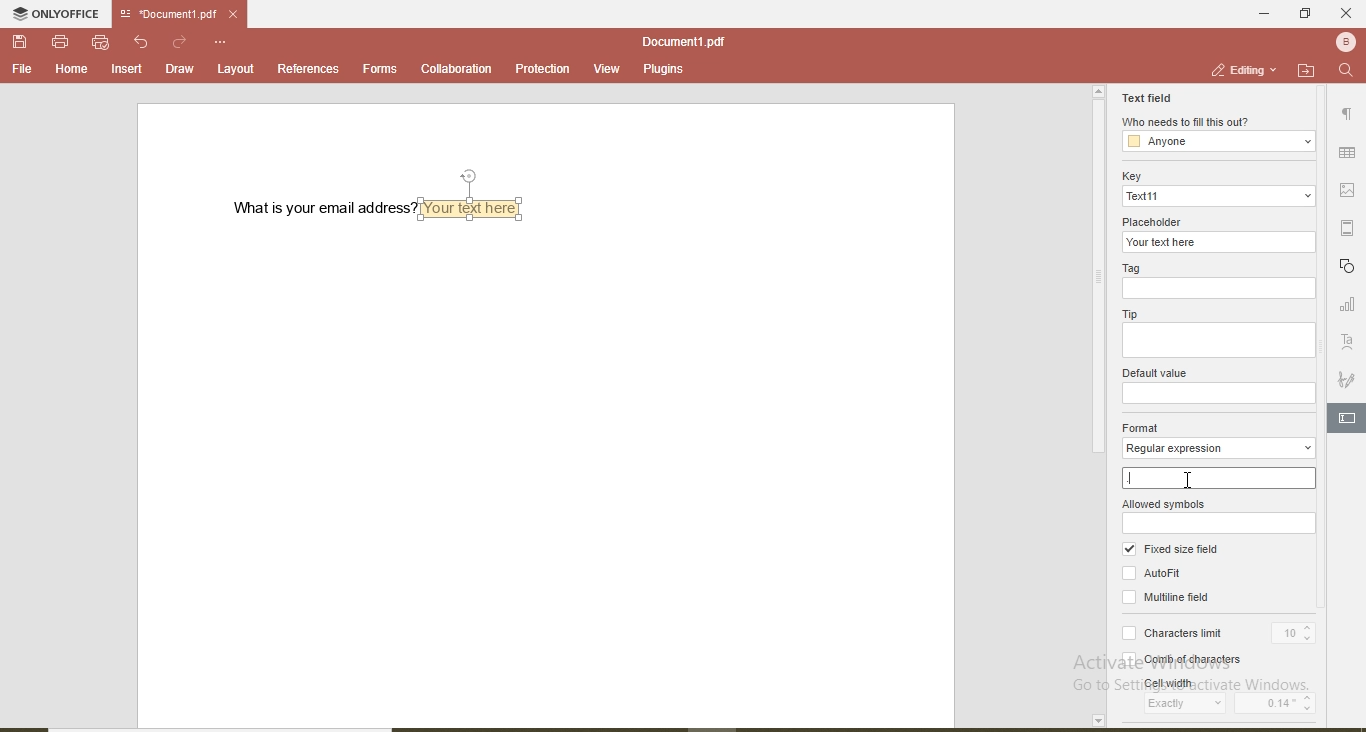 The height and width of the screenshot is (732, 1366). Describe the element at coordinates (1136, 267) in the screenshot. I see `Tag` at that location.